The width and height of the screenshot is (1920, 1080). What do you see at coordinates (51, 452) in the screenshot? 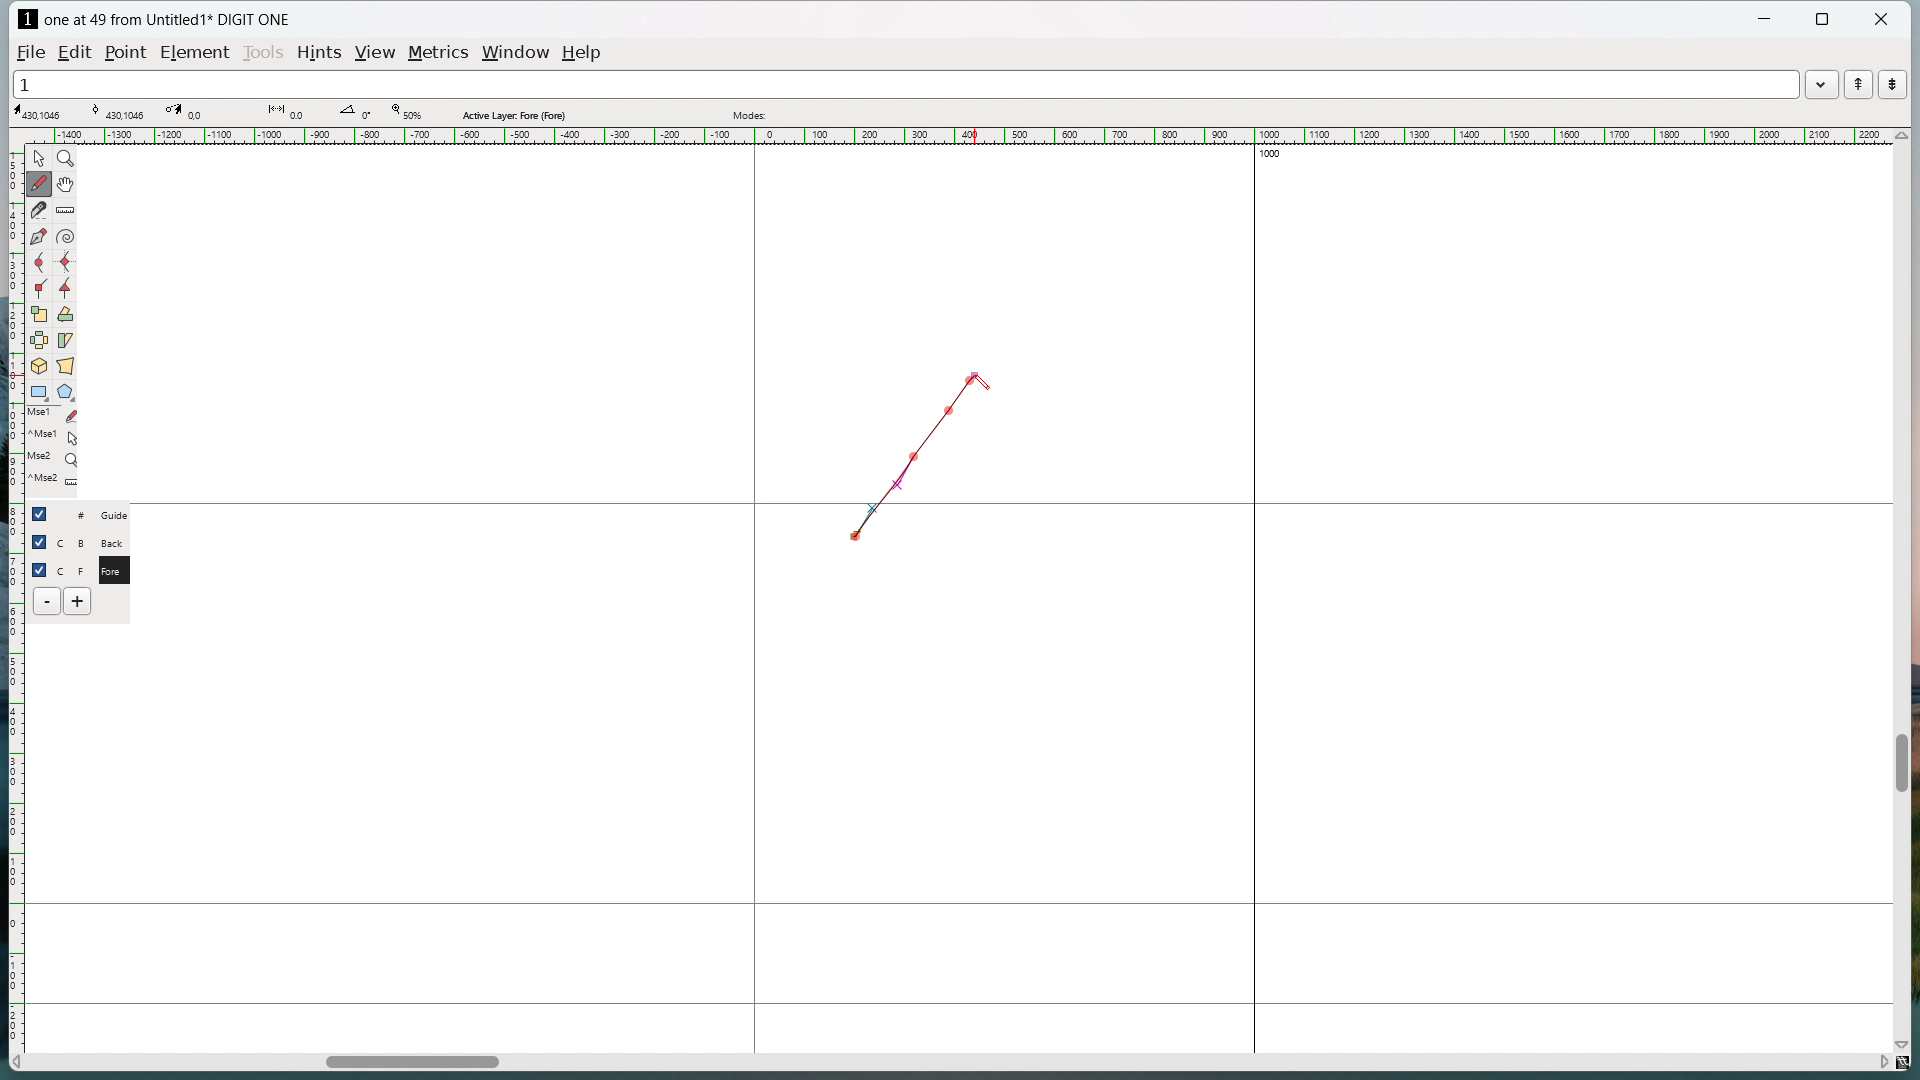
I see `last used tools` at bounding box center [51, 452].